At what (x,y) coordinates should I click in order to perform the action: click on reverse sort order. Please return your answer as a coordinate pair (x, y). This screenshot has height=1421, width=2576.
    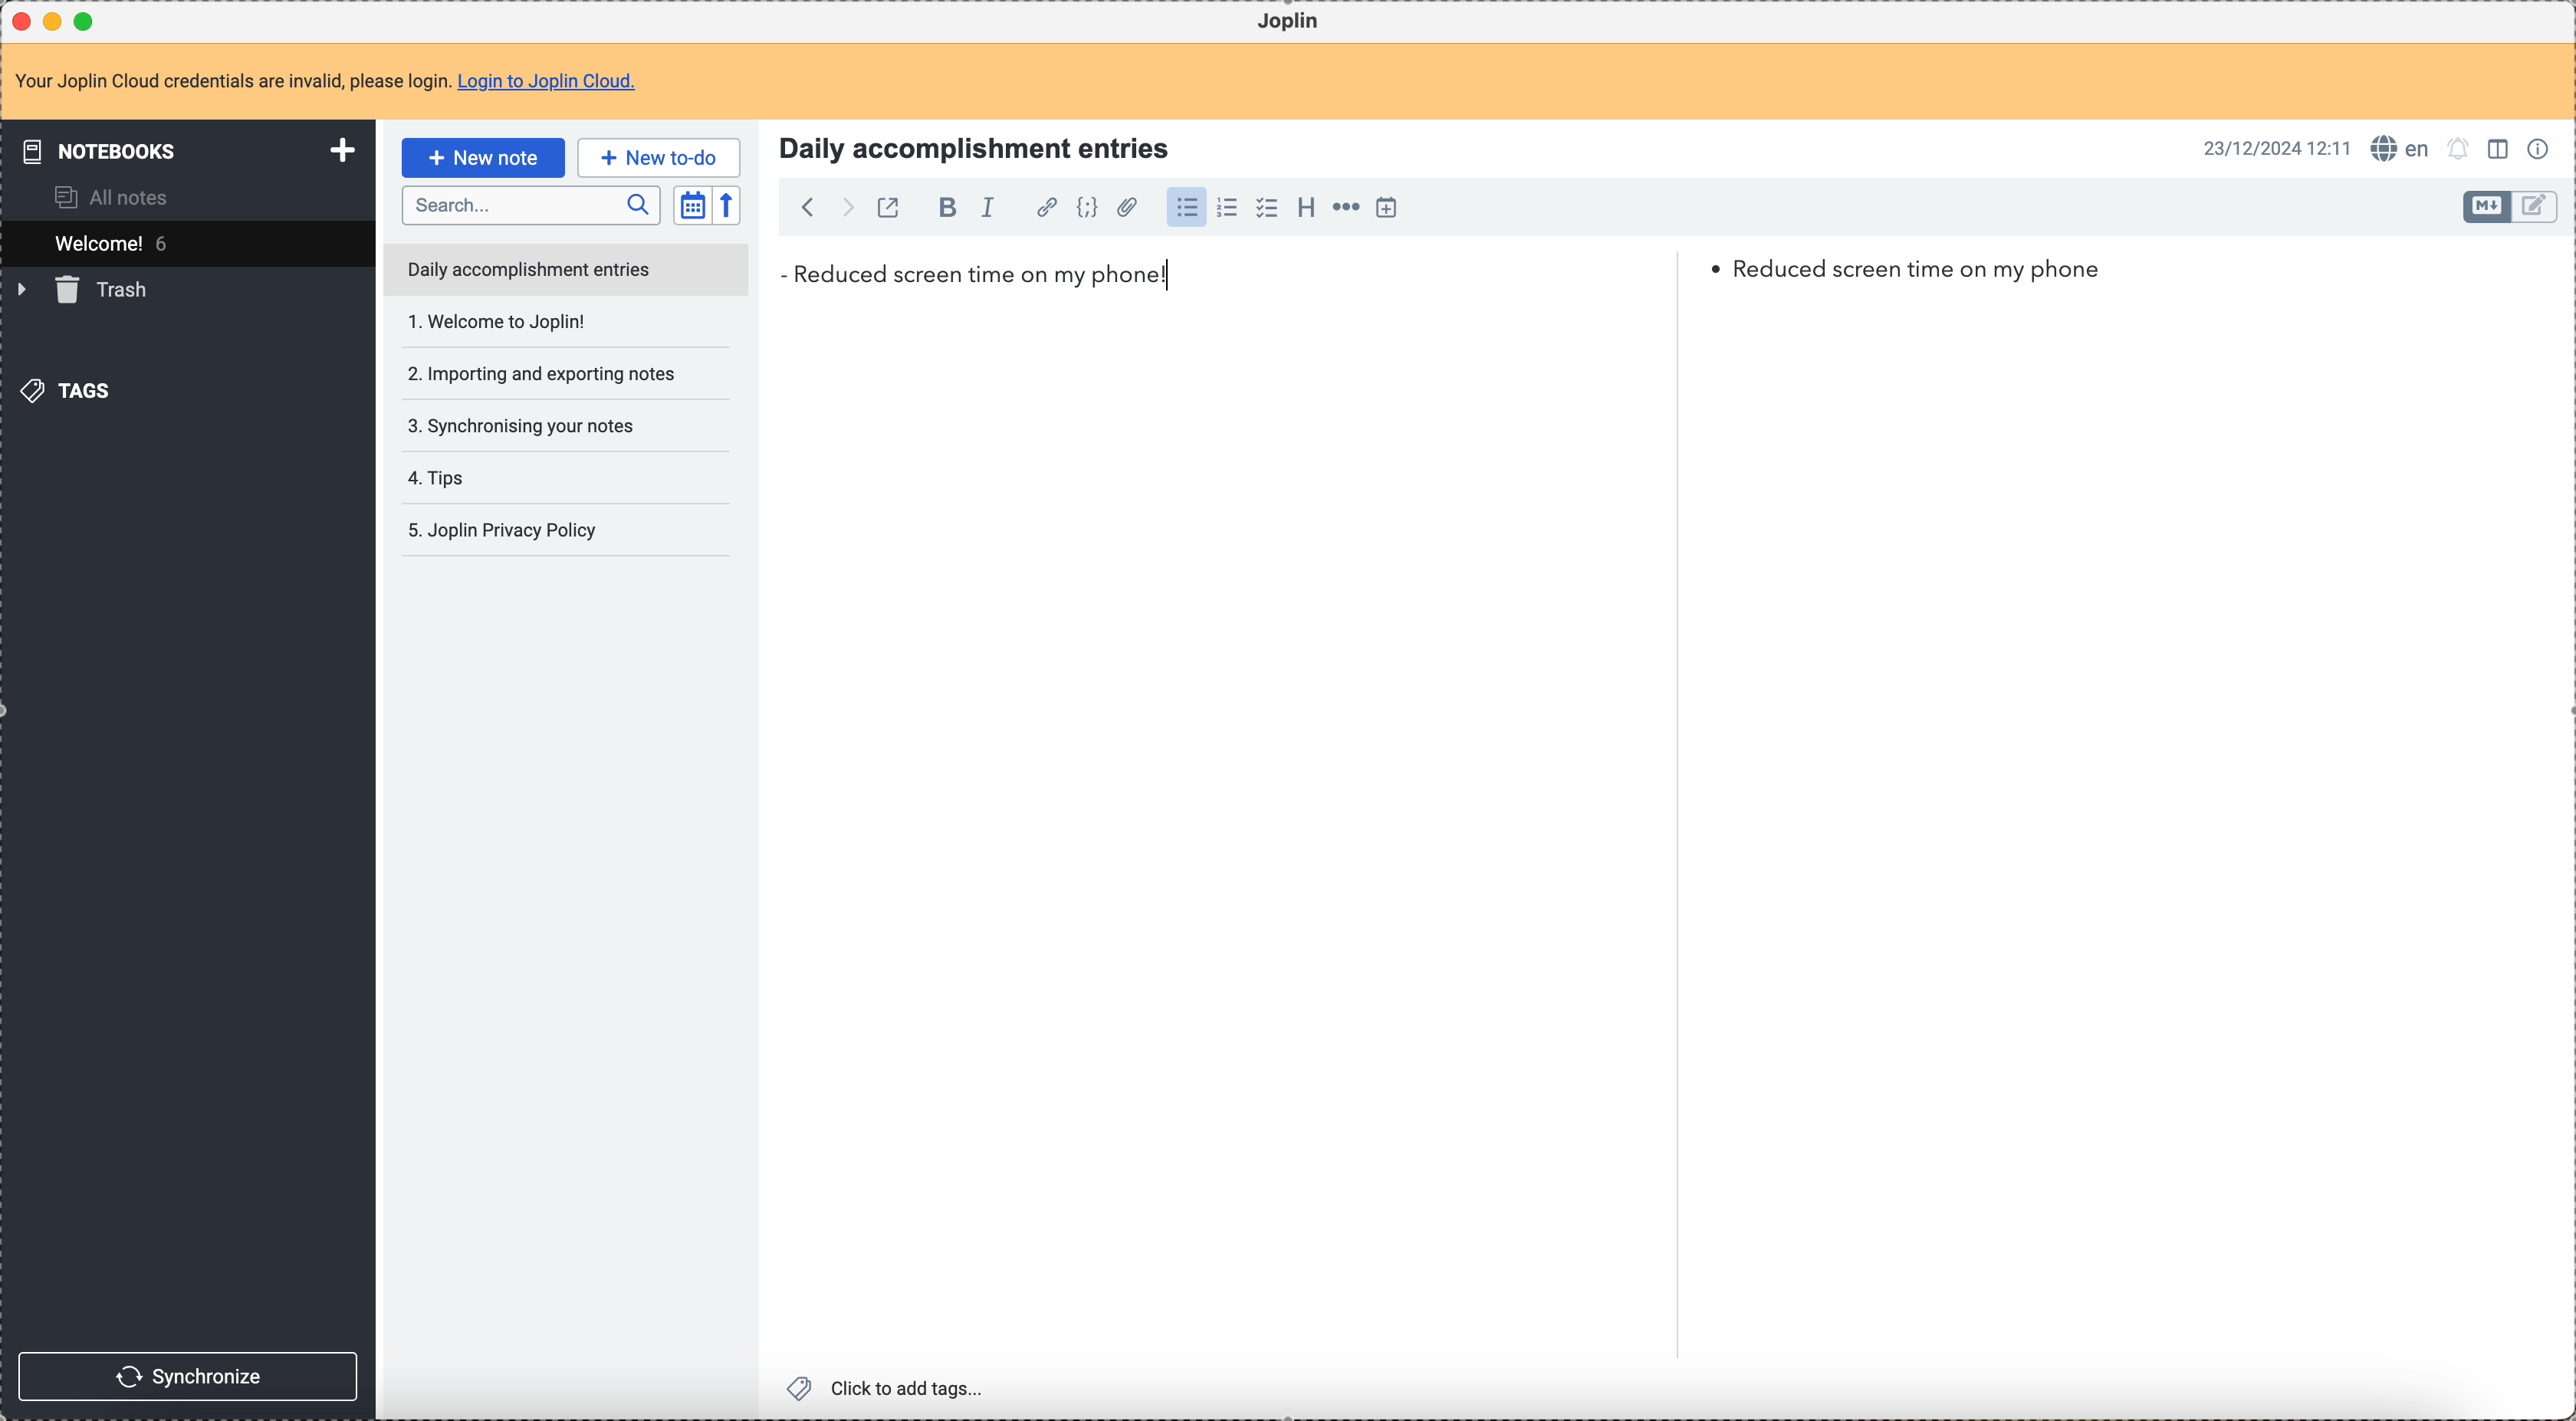
    Looking at the image, I should click on (726, 205).